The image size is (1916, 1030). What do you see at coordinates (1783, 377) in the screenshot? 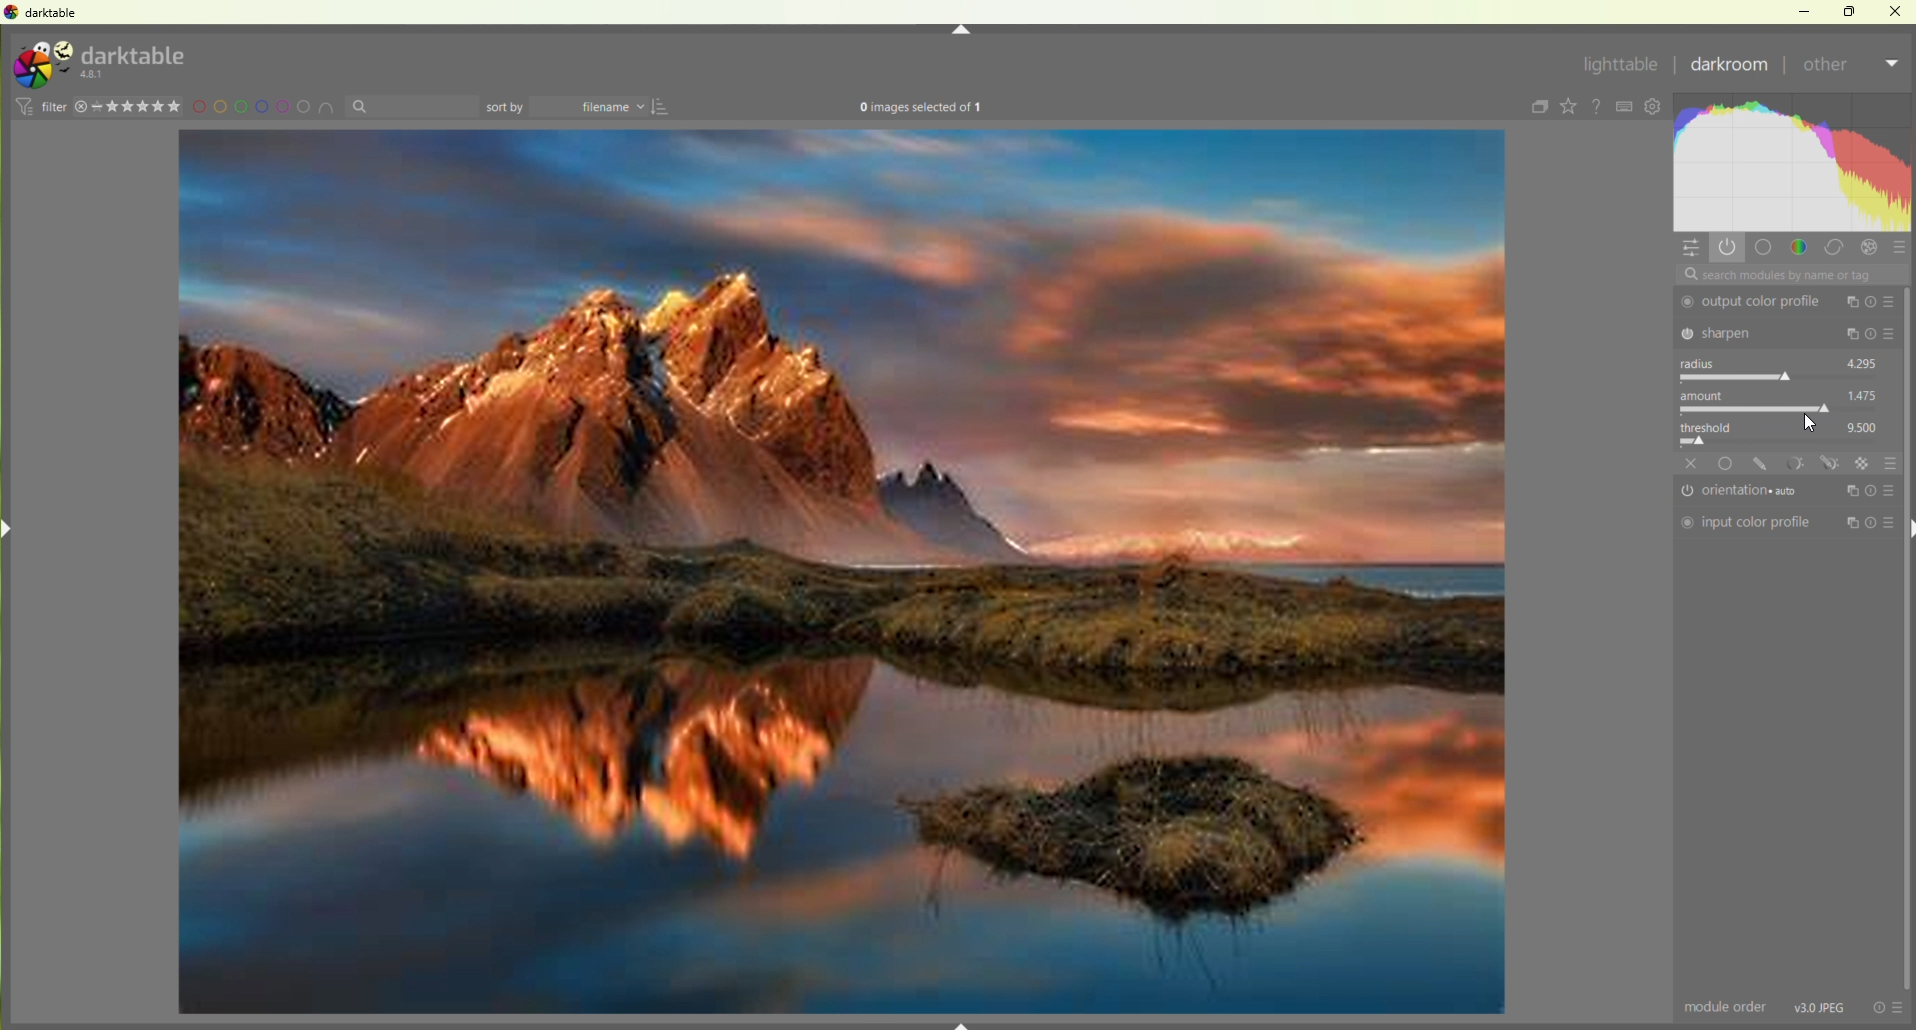
I see `input slider` at bounding box center [1783, 377].